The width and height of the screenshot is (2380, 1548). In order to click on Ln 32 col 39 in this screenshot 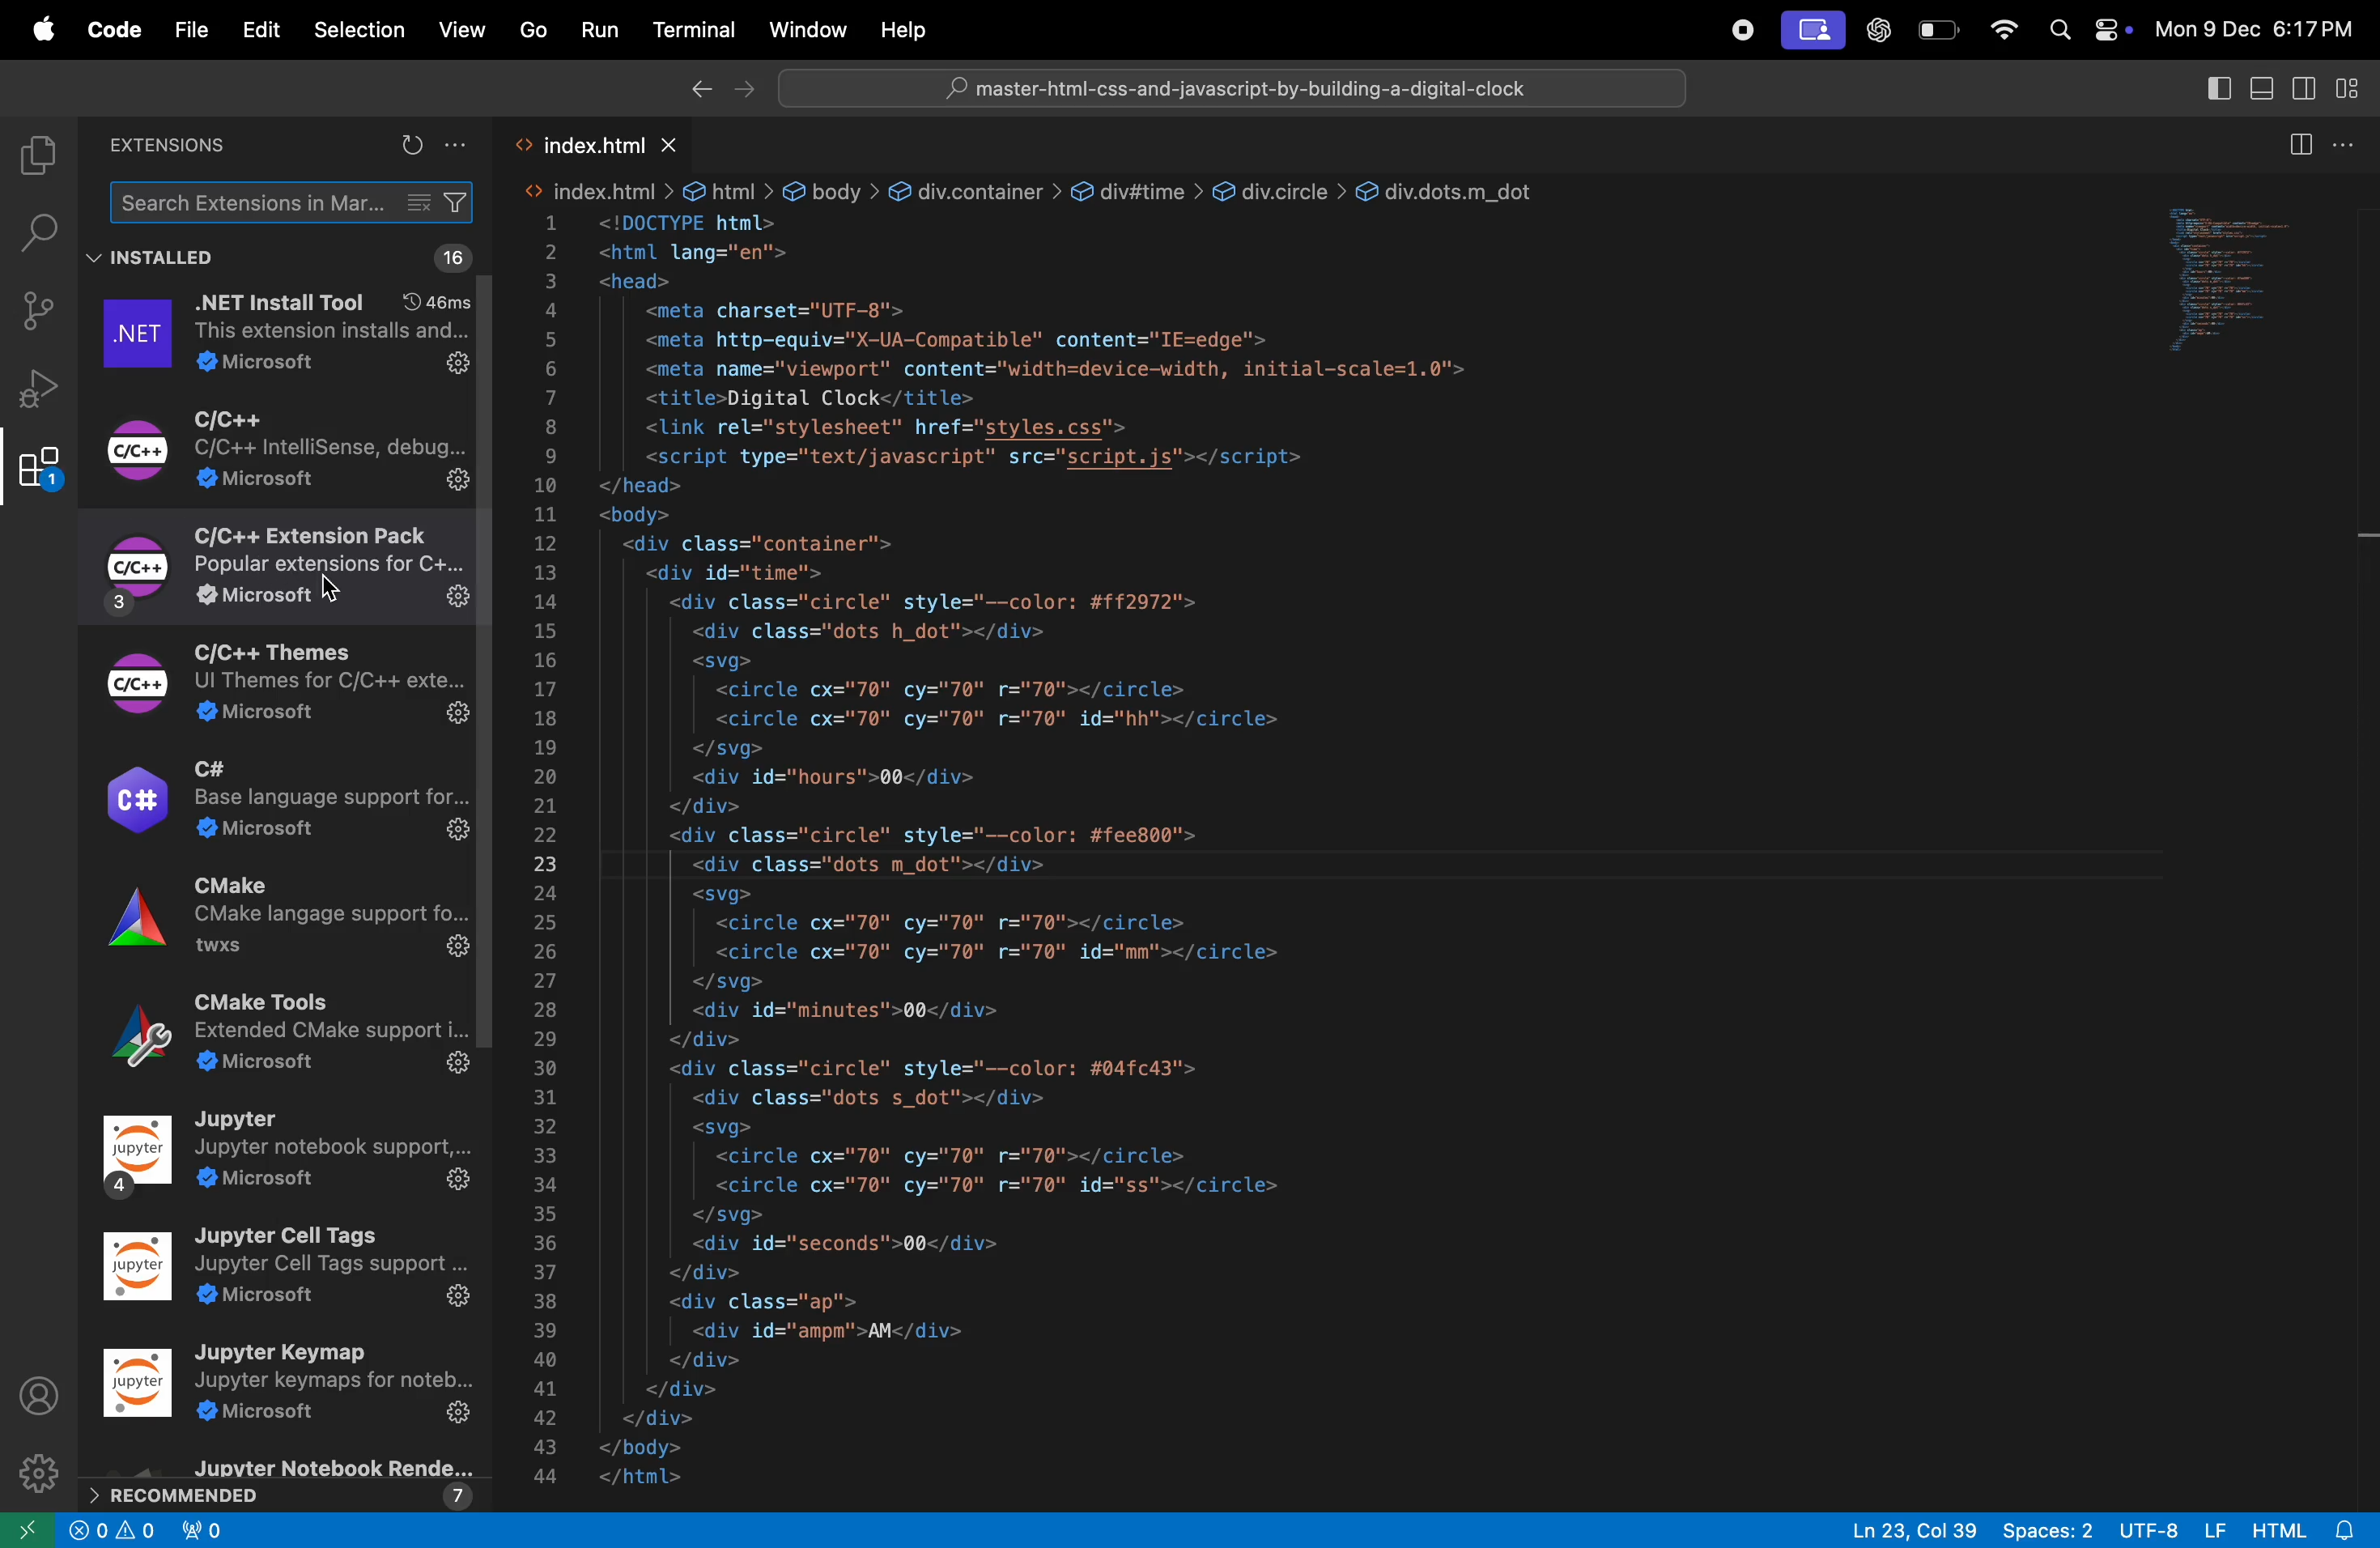, I will do `click(1916, 1529)`.